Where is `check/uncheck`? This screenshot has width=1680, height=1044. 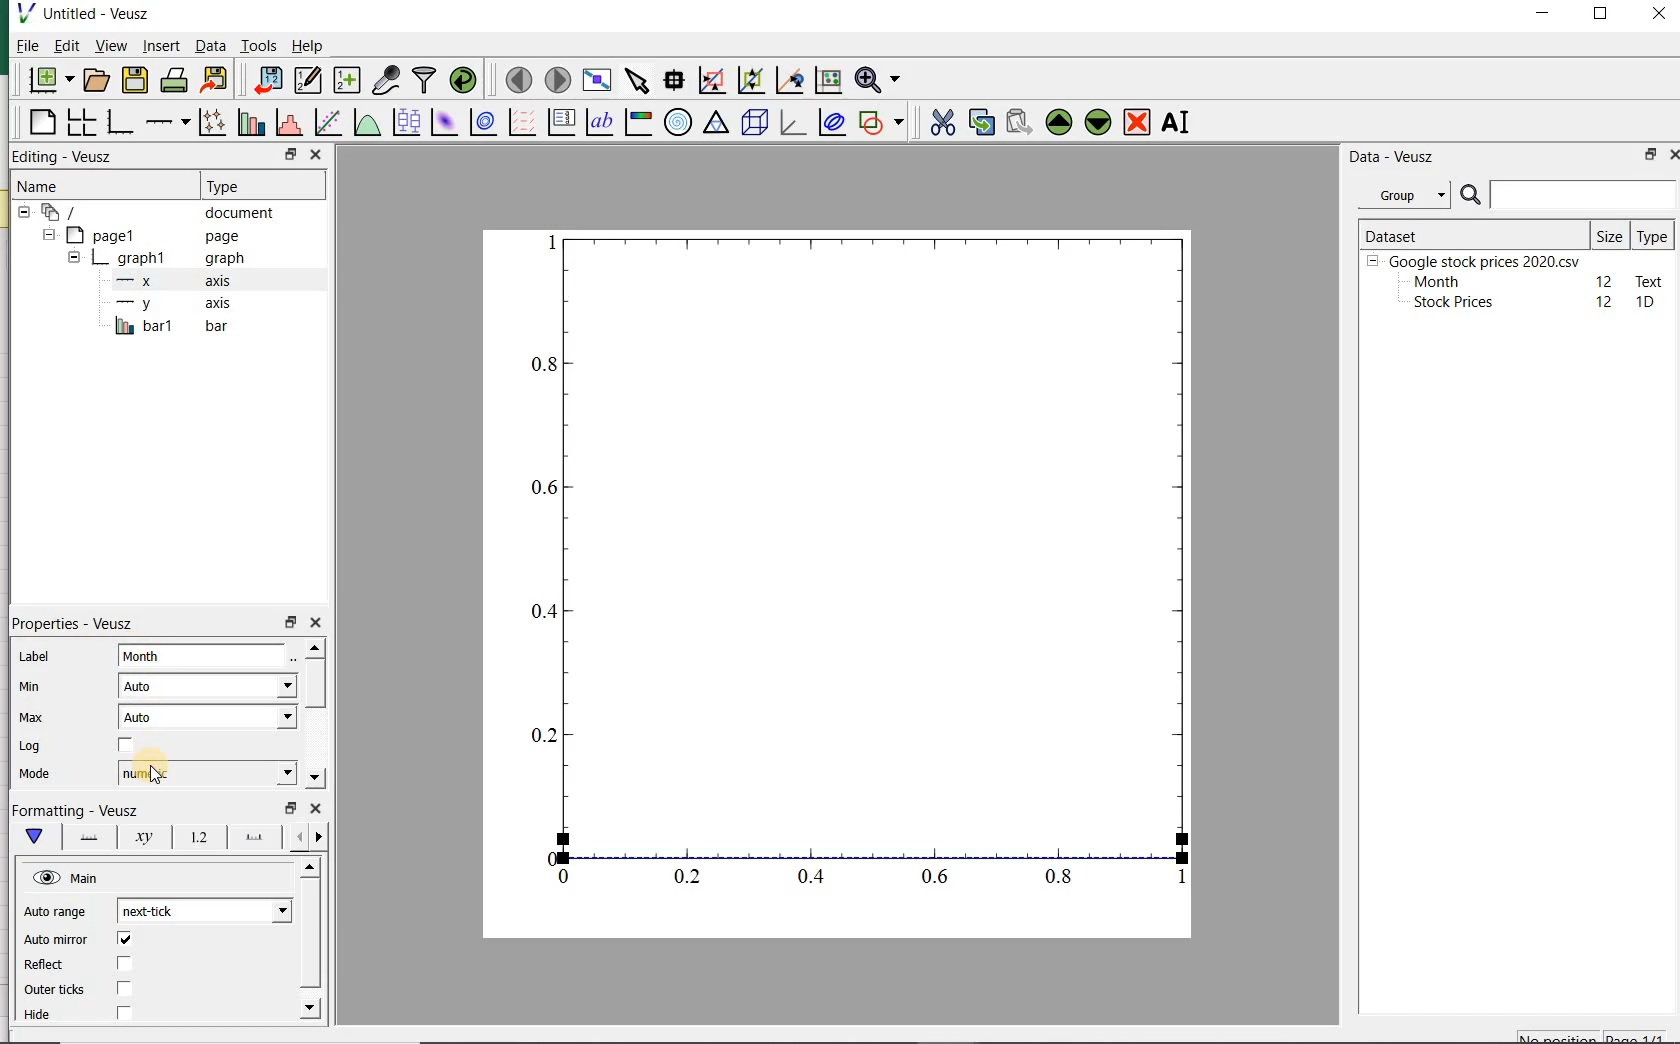 check/uncheck is located at coordinates (124, 941).